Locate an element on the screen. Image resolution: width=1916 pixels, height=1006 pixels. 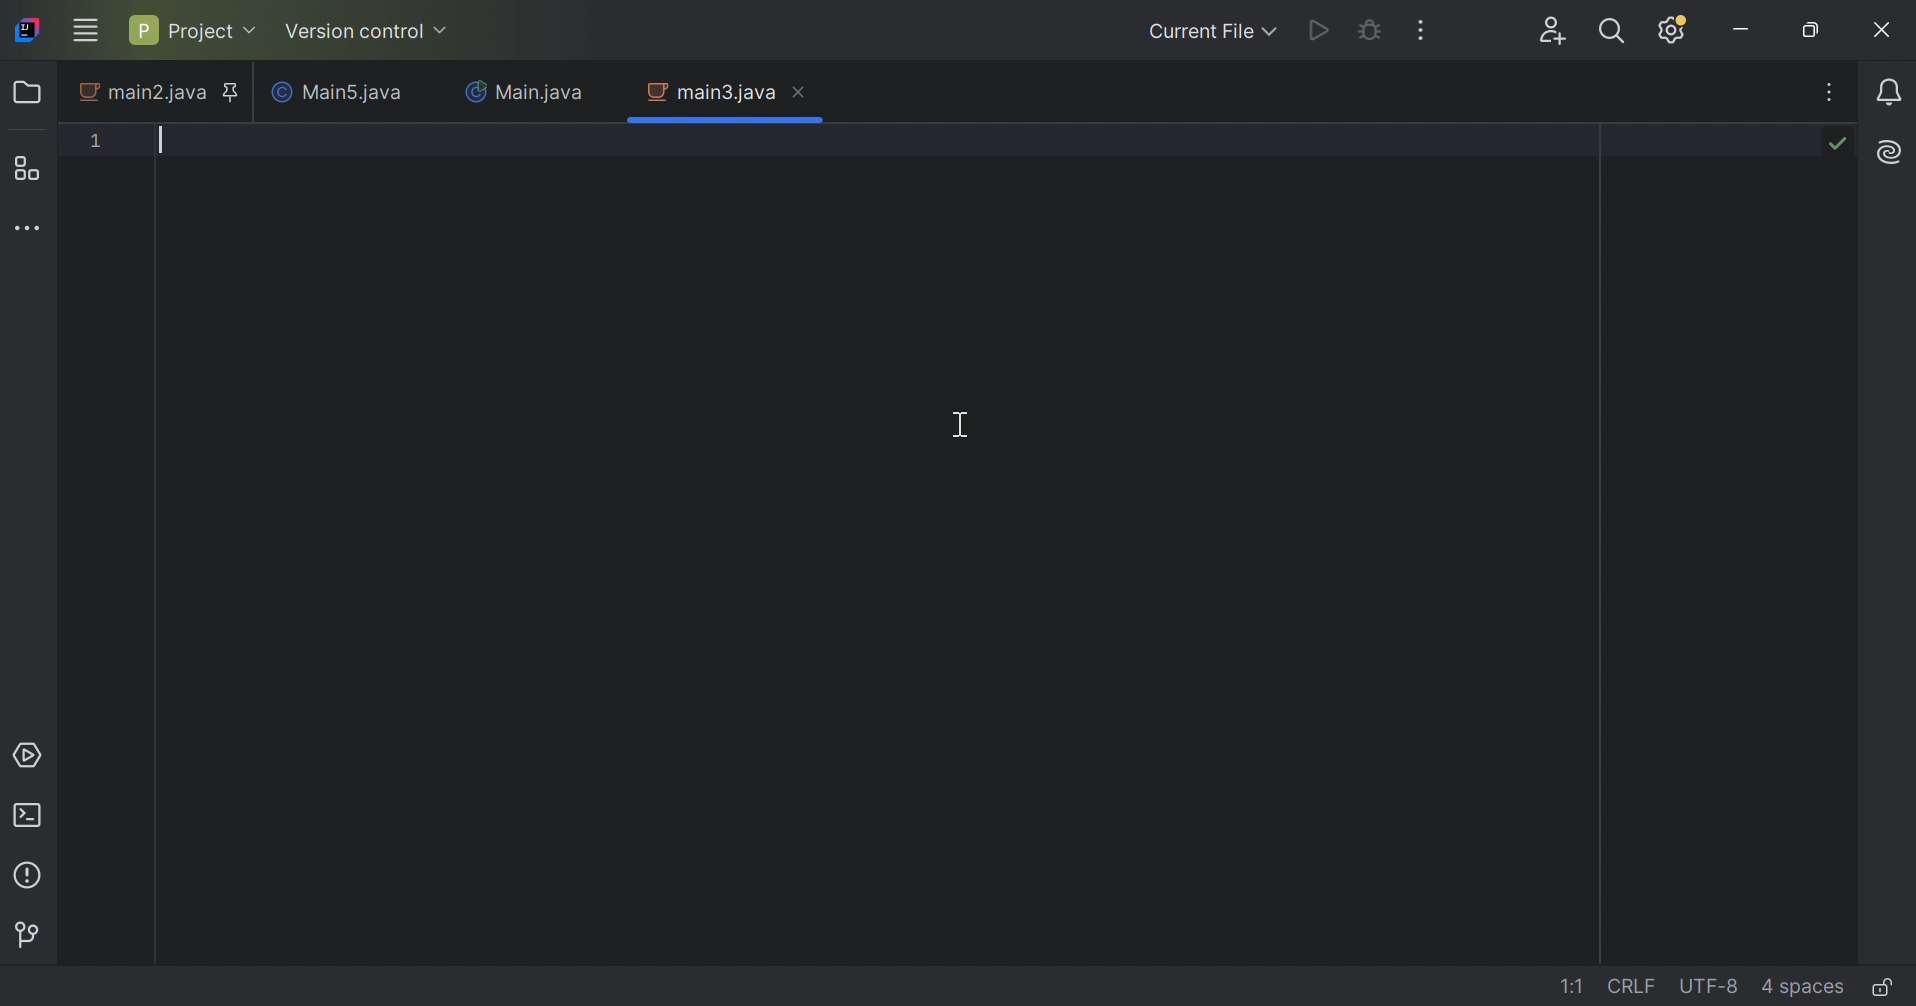
More tool windows is located at coordinates (31, 227).